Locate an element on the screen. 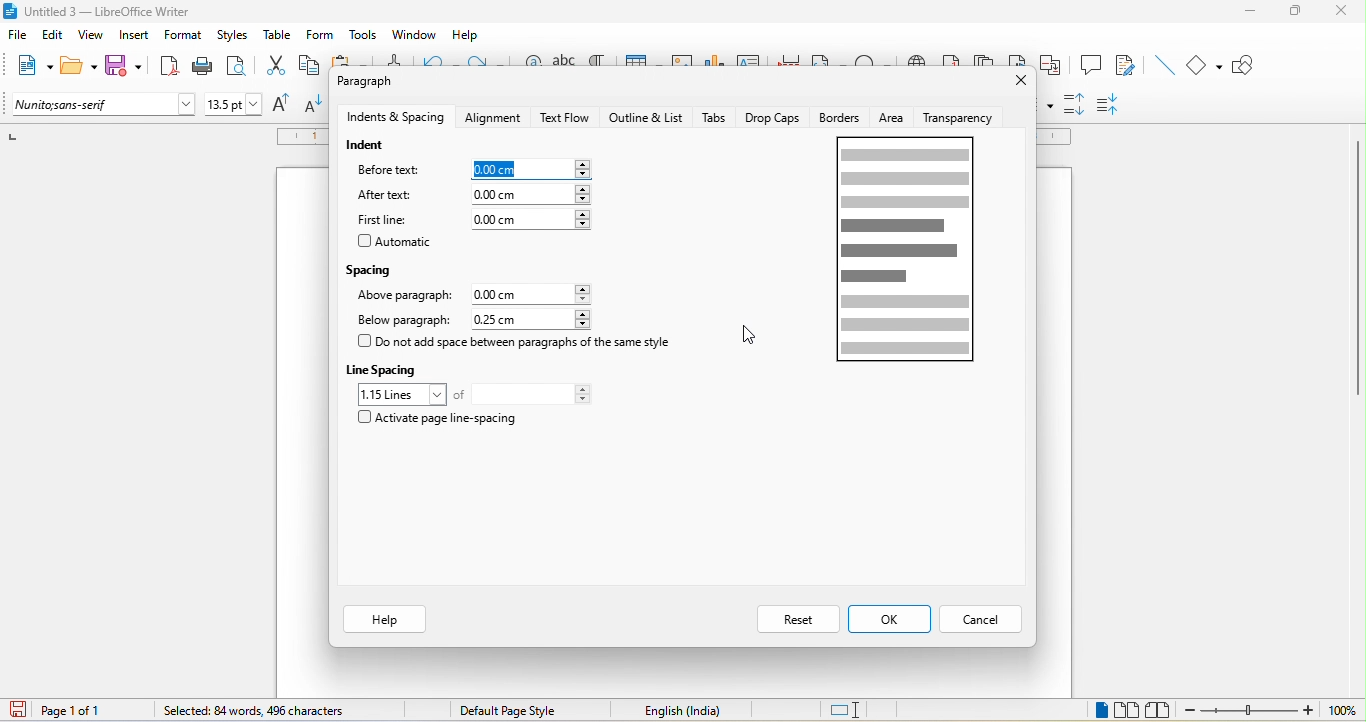 The image size is (1366, 722). export directly as pdf is located at coordinates (168, 65).